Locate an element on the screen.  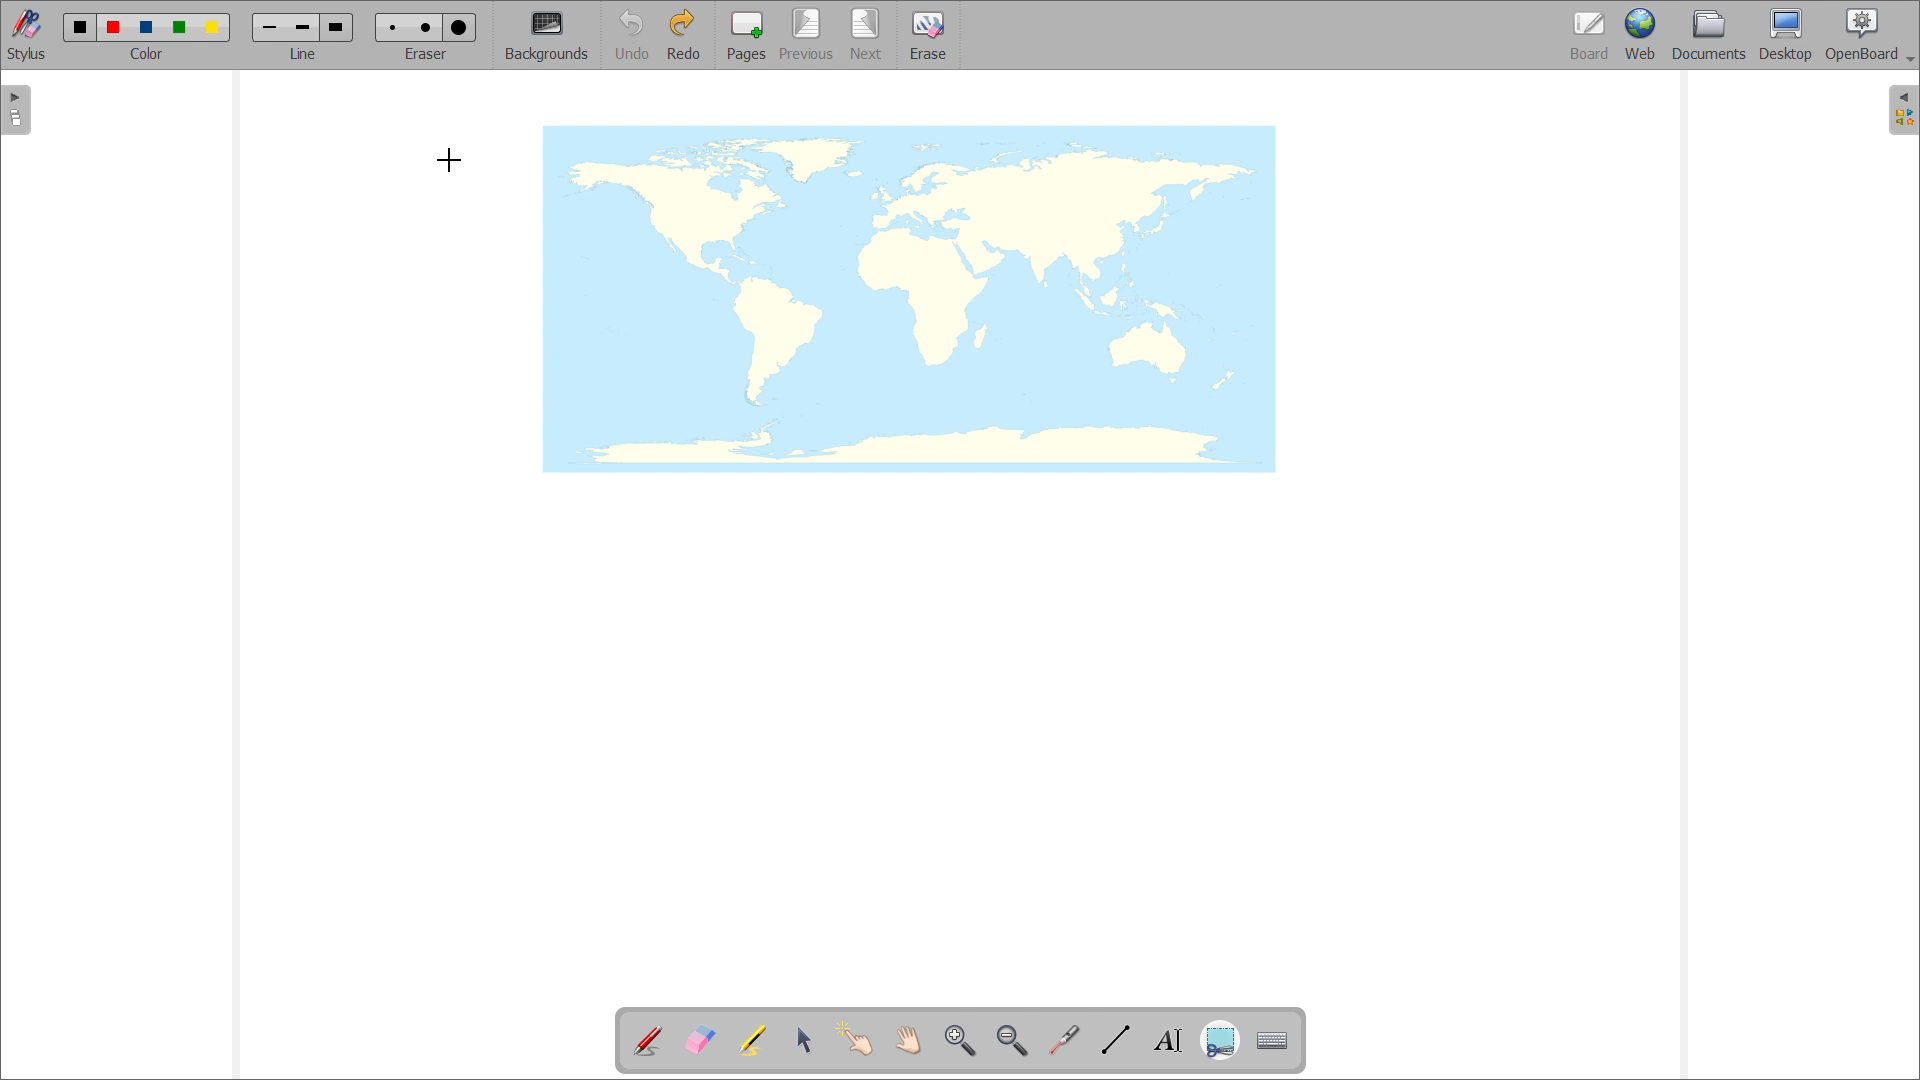
medium is located at coordinates (429, 27).